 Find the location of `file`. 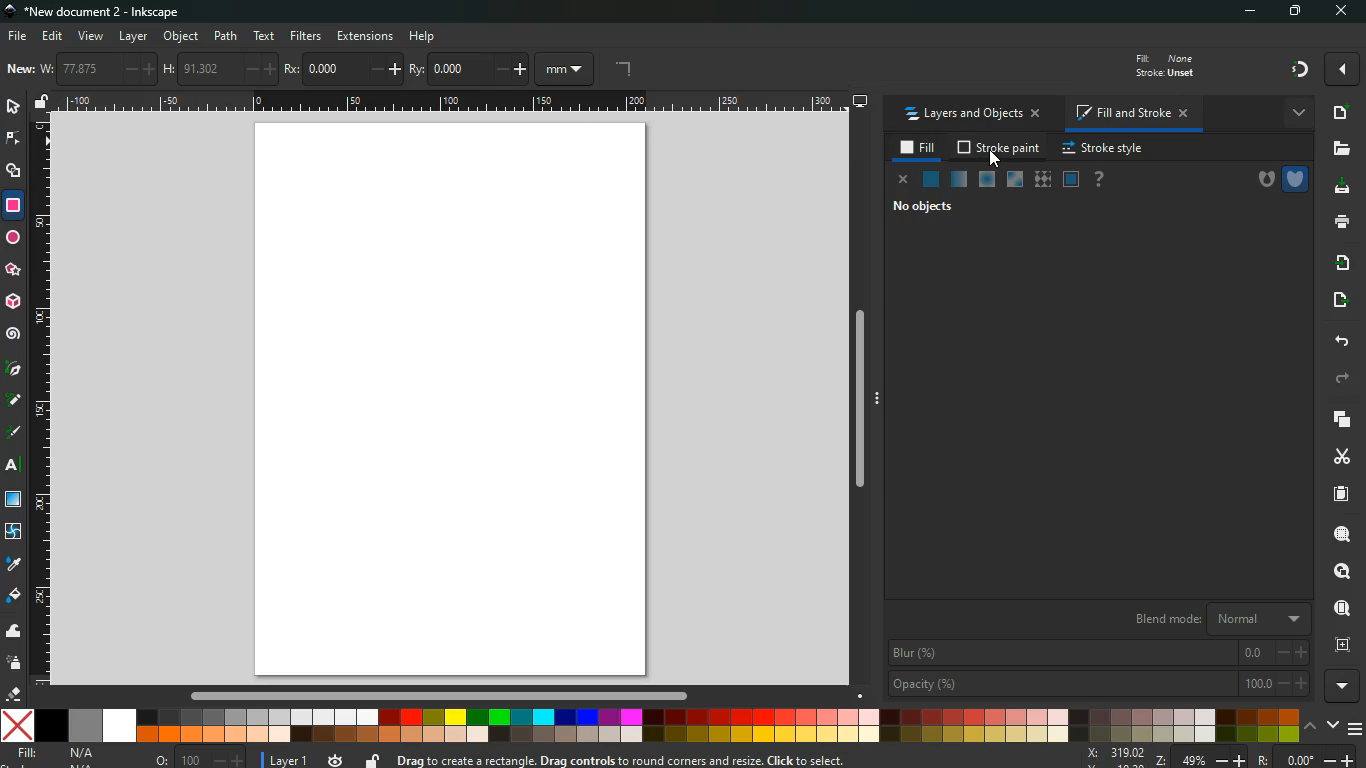

file is located at coordinates (18, 35).